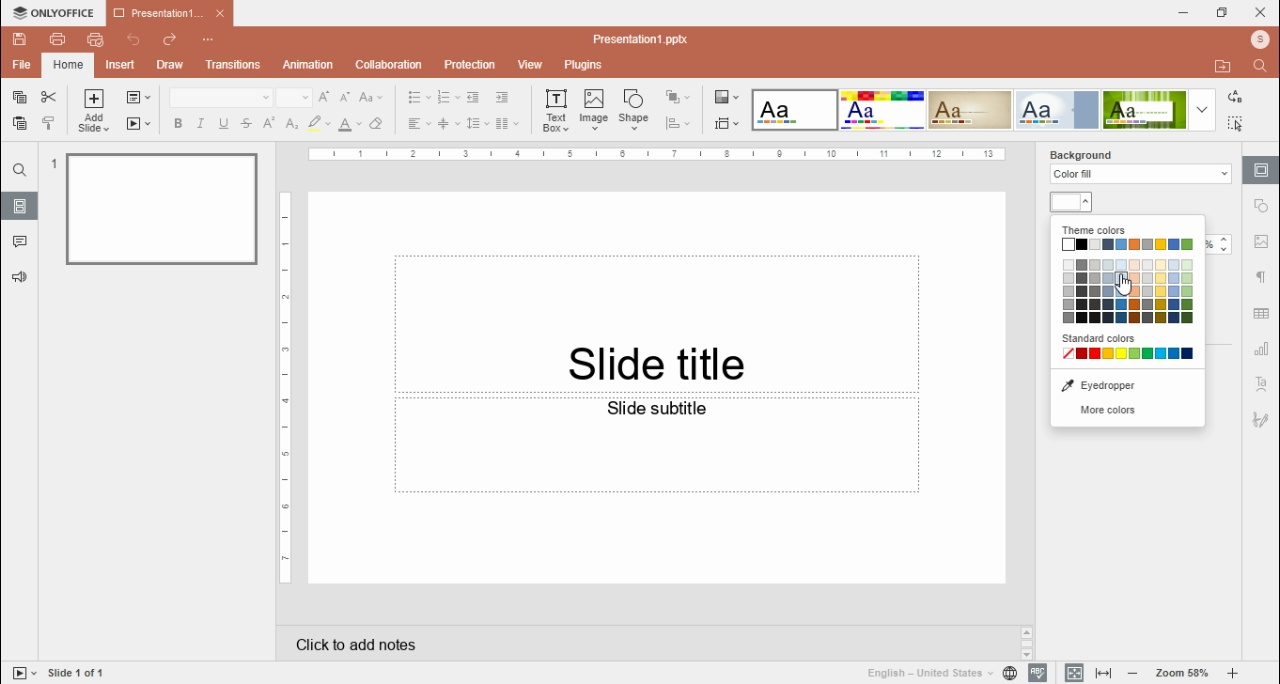 The width and height of the screenshot is (1280, 684). I want to click on numbering, so click(448, 97).